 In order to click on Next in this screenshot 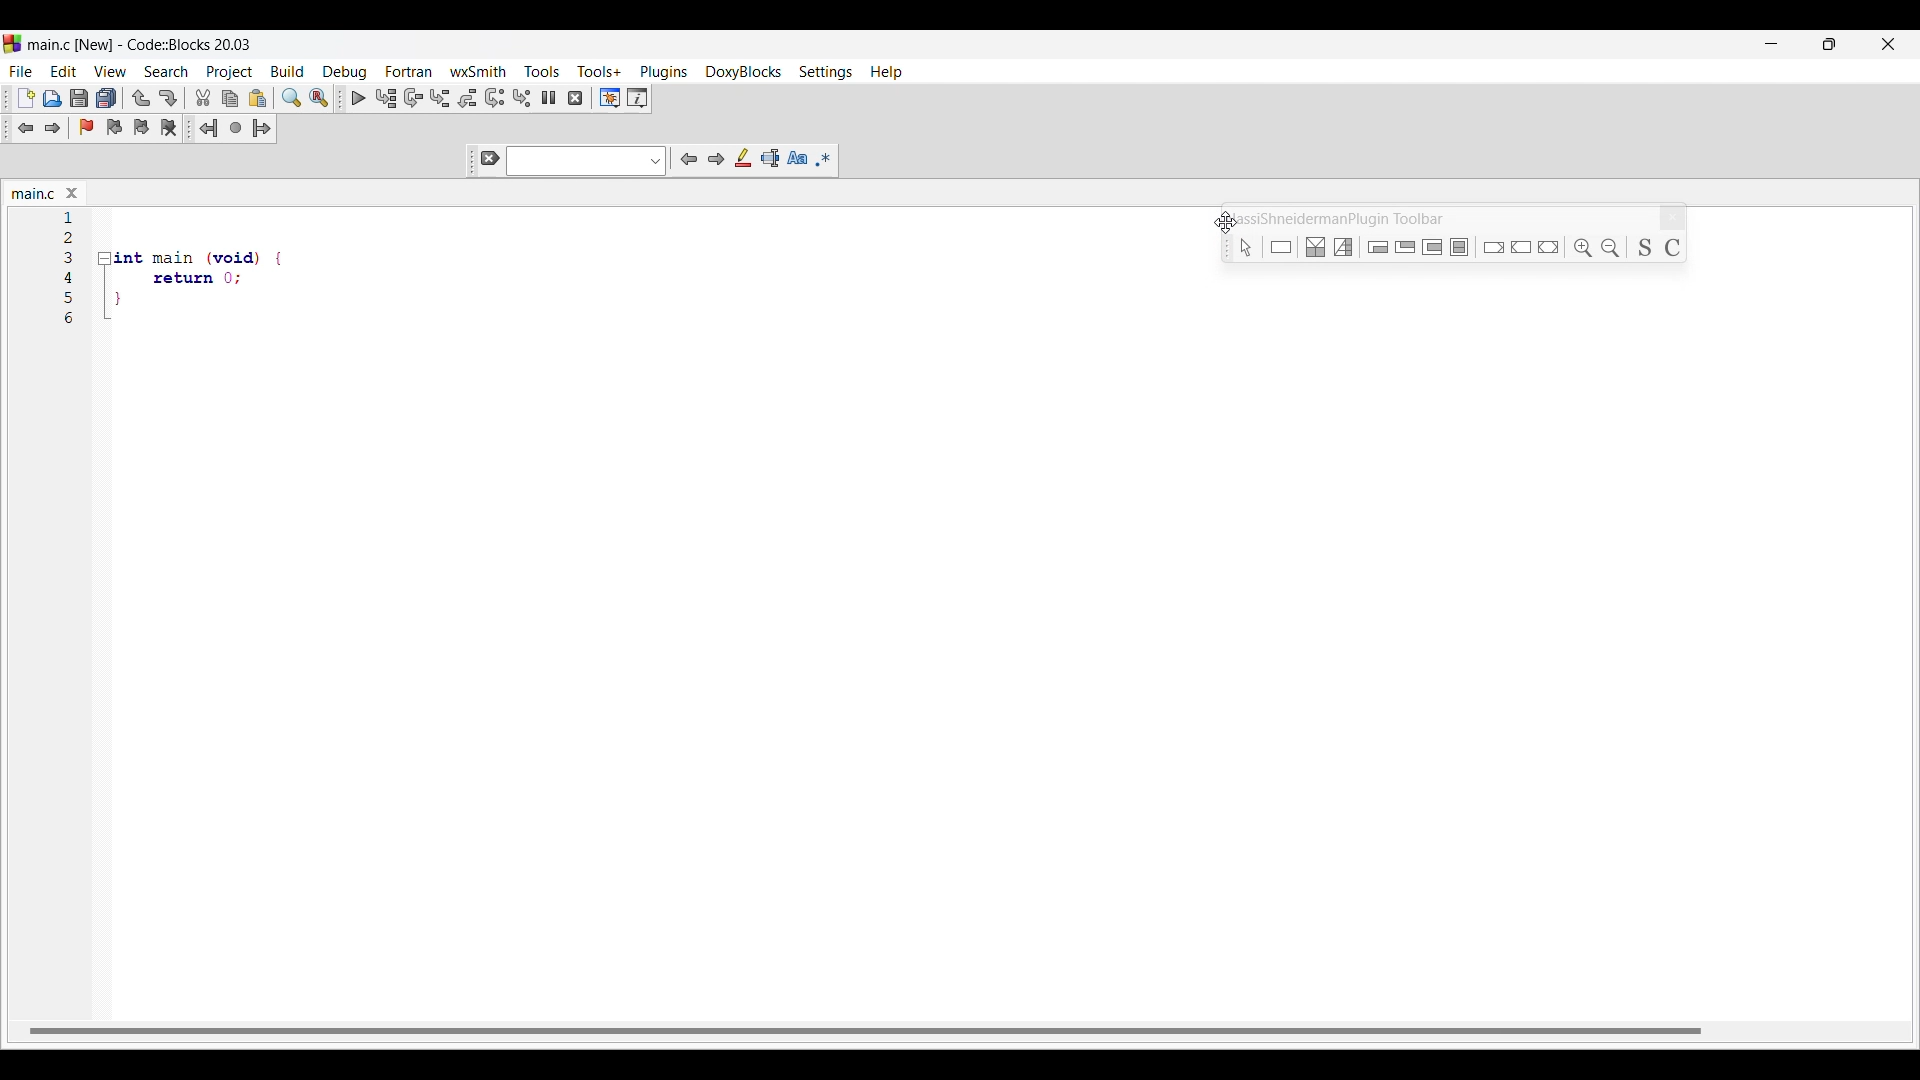, I will do `click(716, 159)`.